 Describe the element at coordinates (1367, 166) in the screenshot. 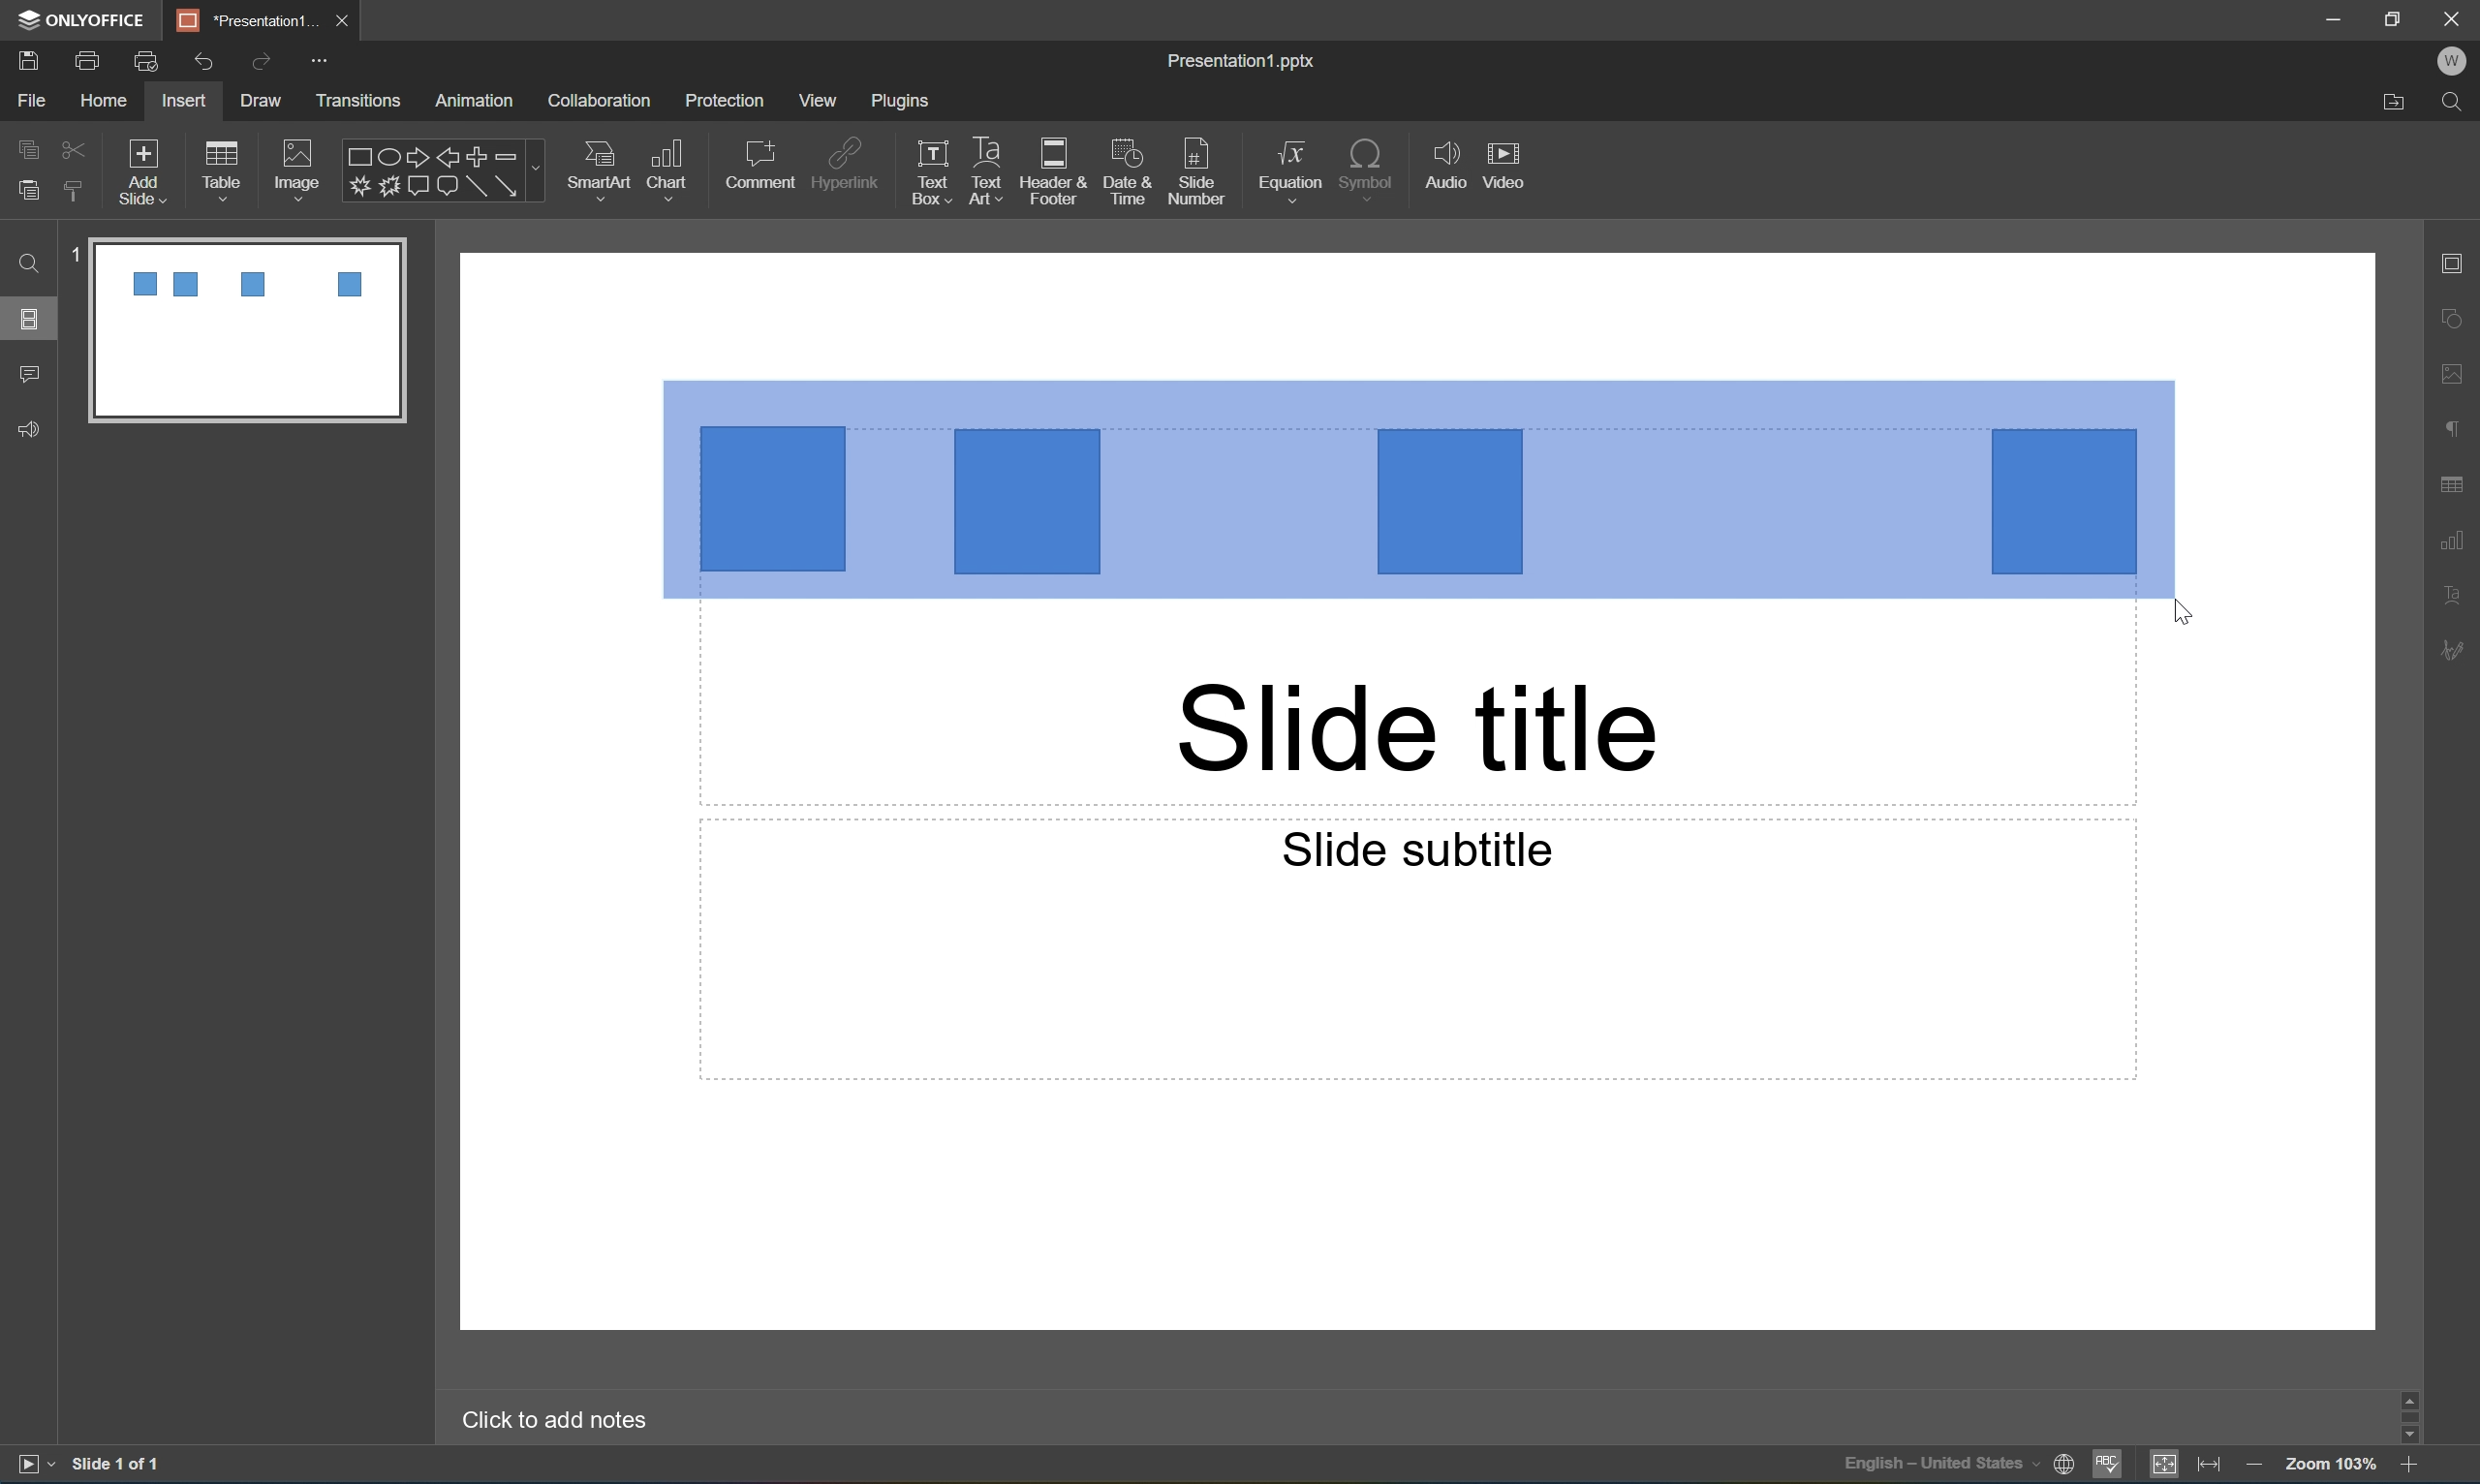

I see `symbol` at that location.